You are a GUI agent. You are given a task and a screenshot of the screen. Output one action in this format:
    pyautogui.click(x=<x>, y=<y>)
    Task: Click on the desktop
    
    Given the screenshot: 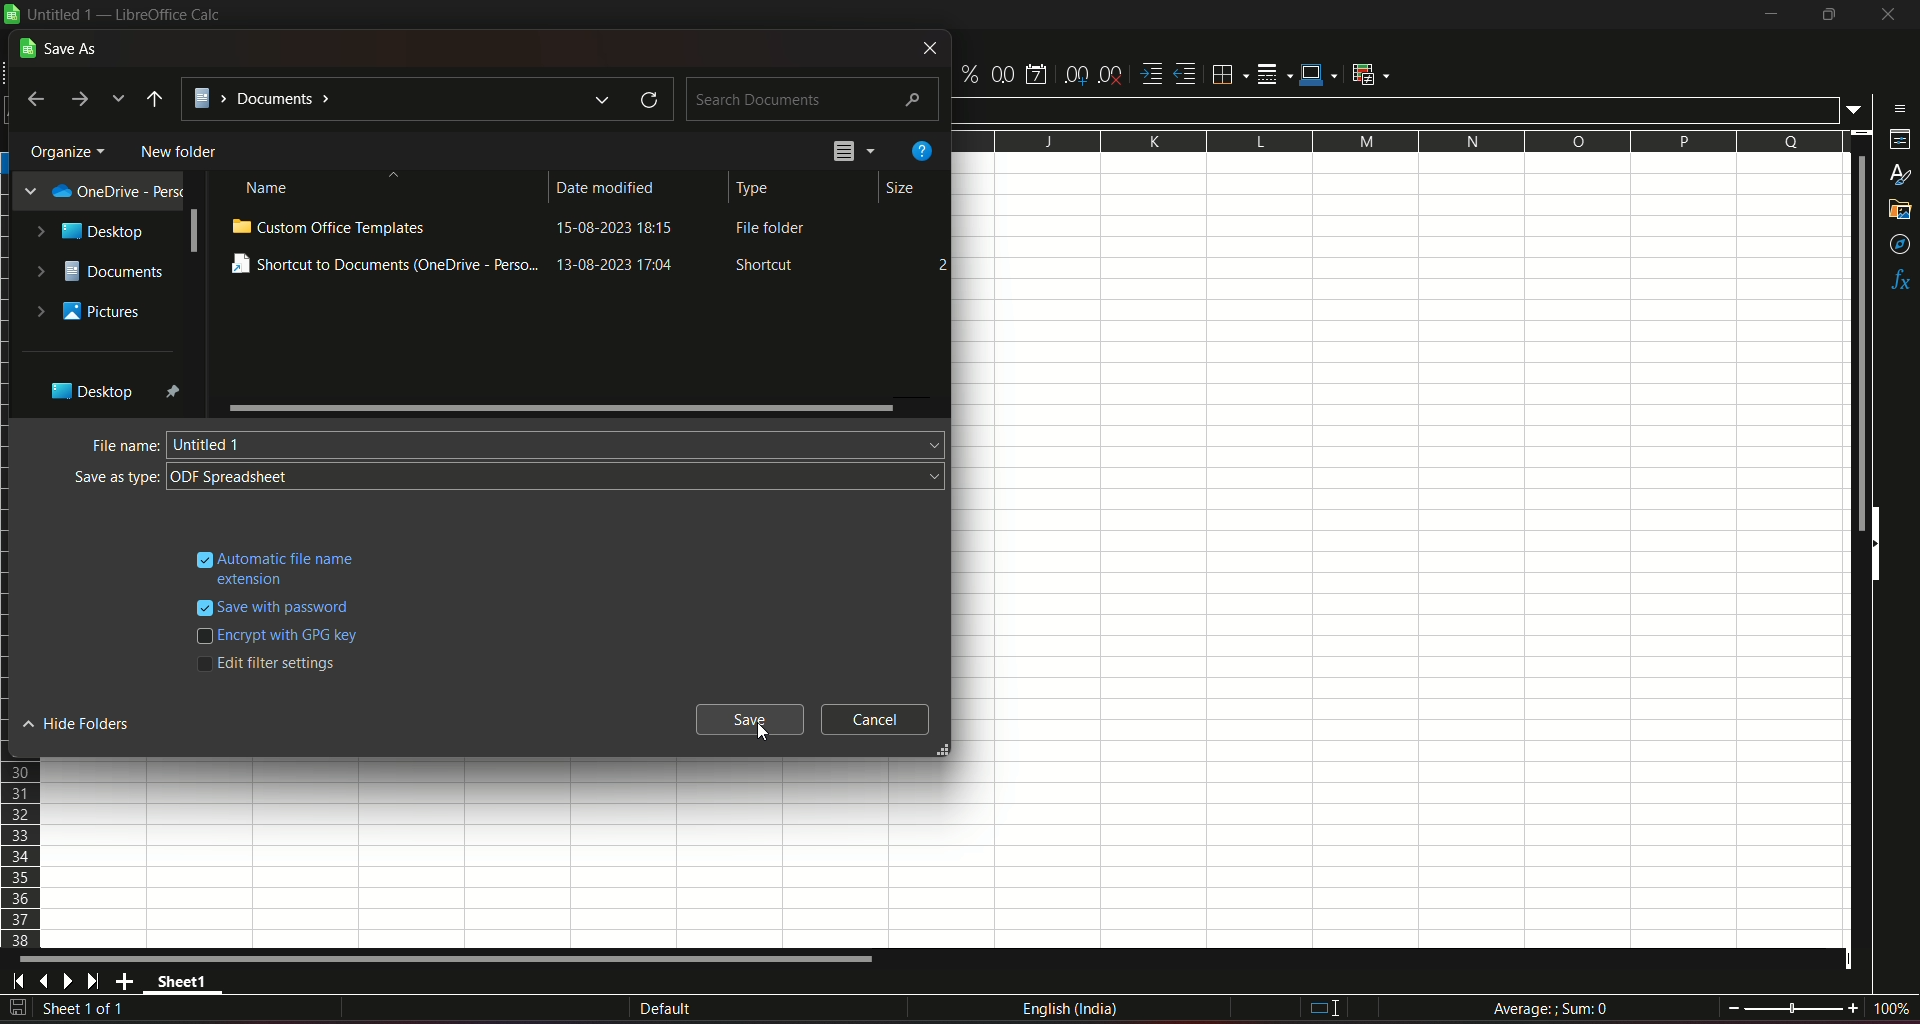 What is the action you would take?
    pyautogui.click(x=94, y=231)
    